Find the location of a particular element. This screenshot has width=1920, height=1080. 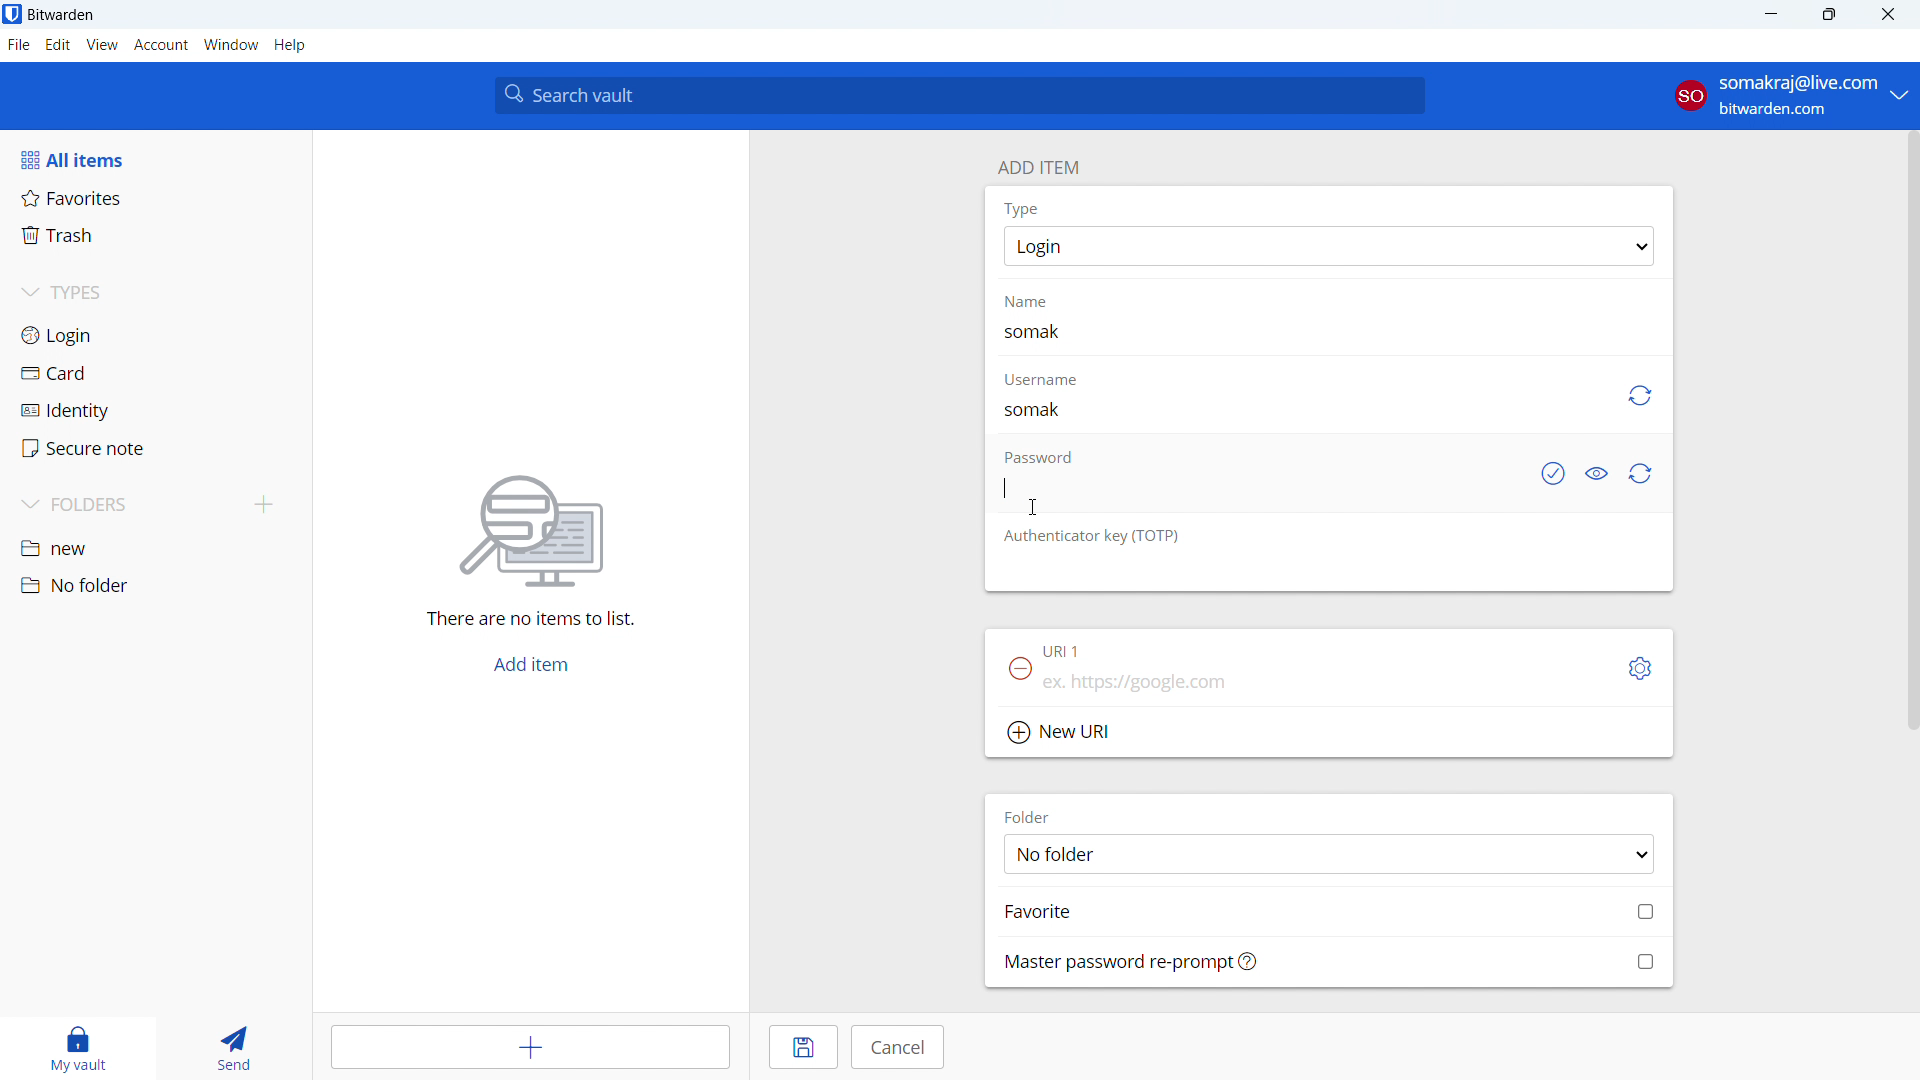

add item is located at coordinates (530, 666).